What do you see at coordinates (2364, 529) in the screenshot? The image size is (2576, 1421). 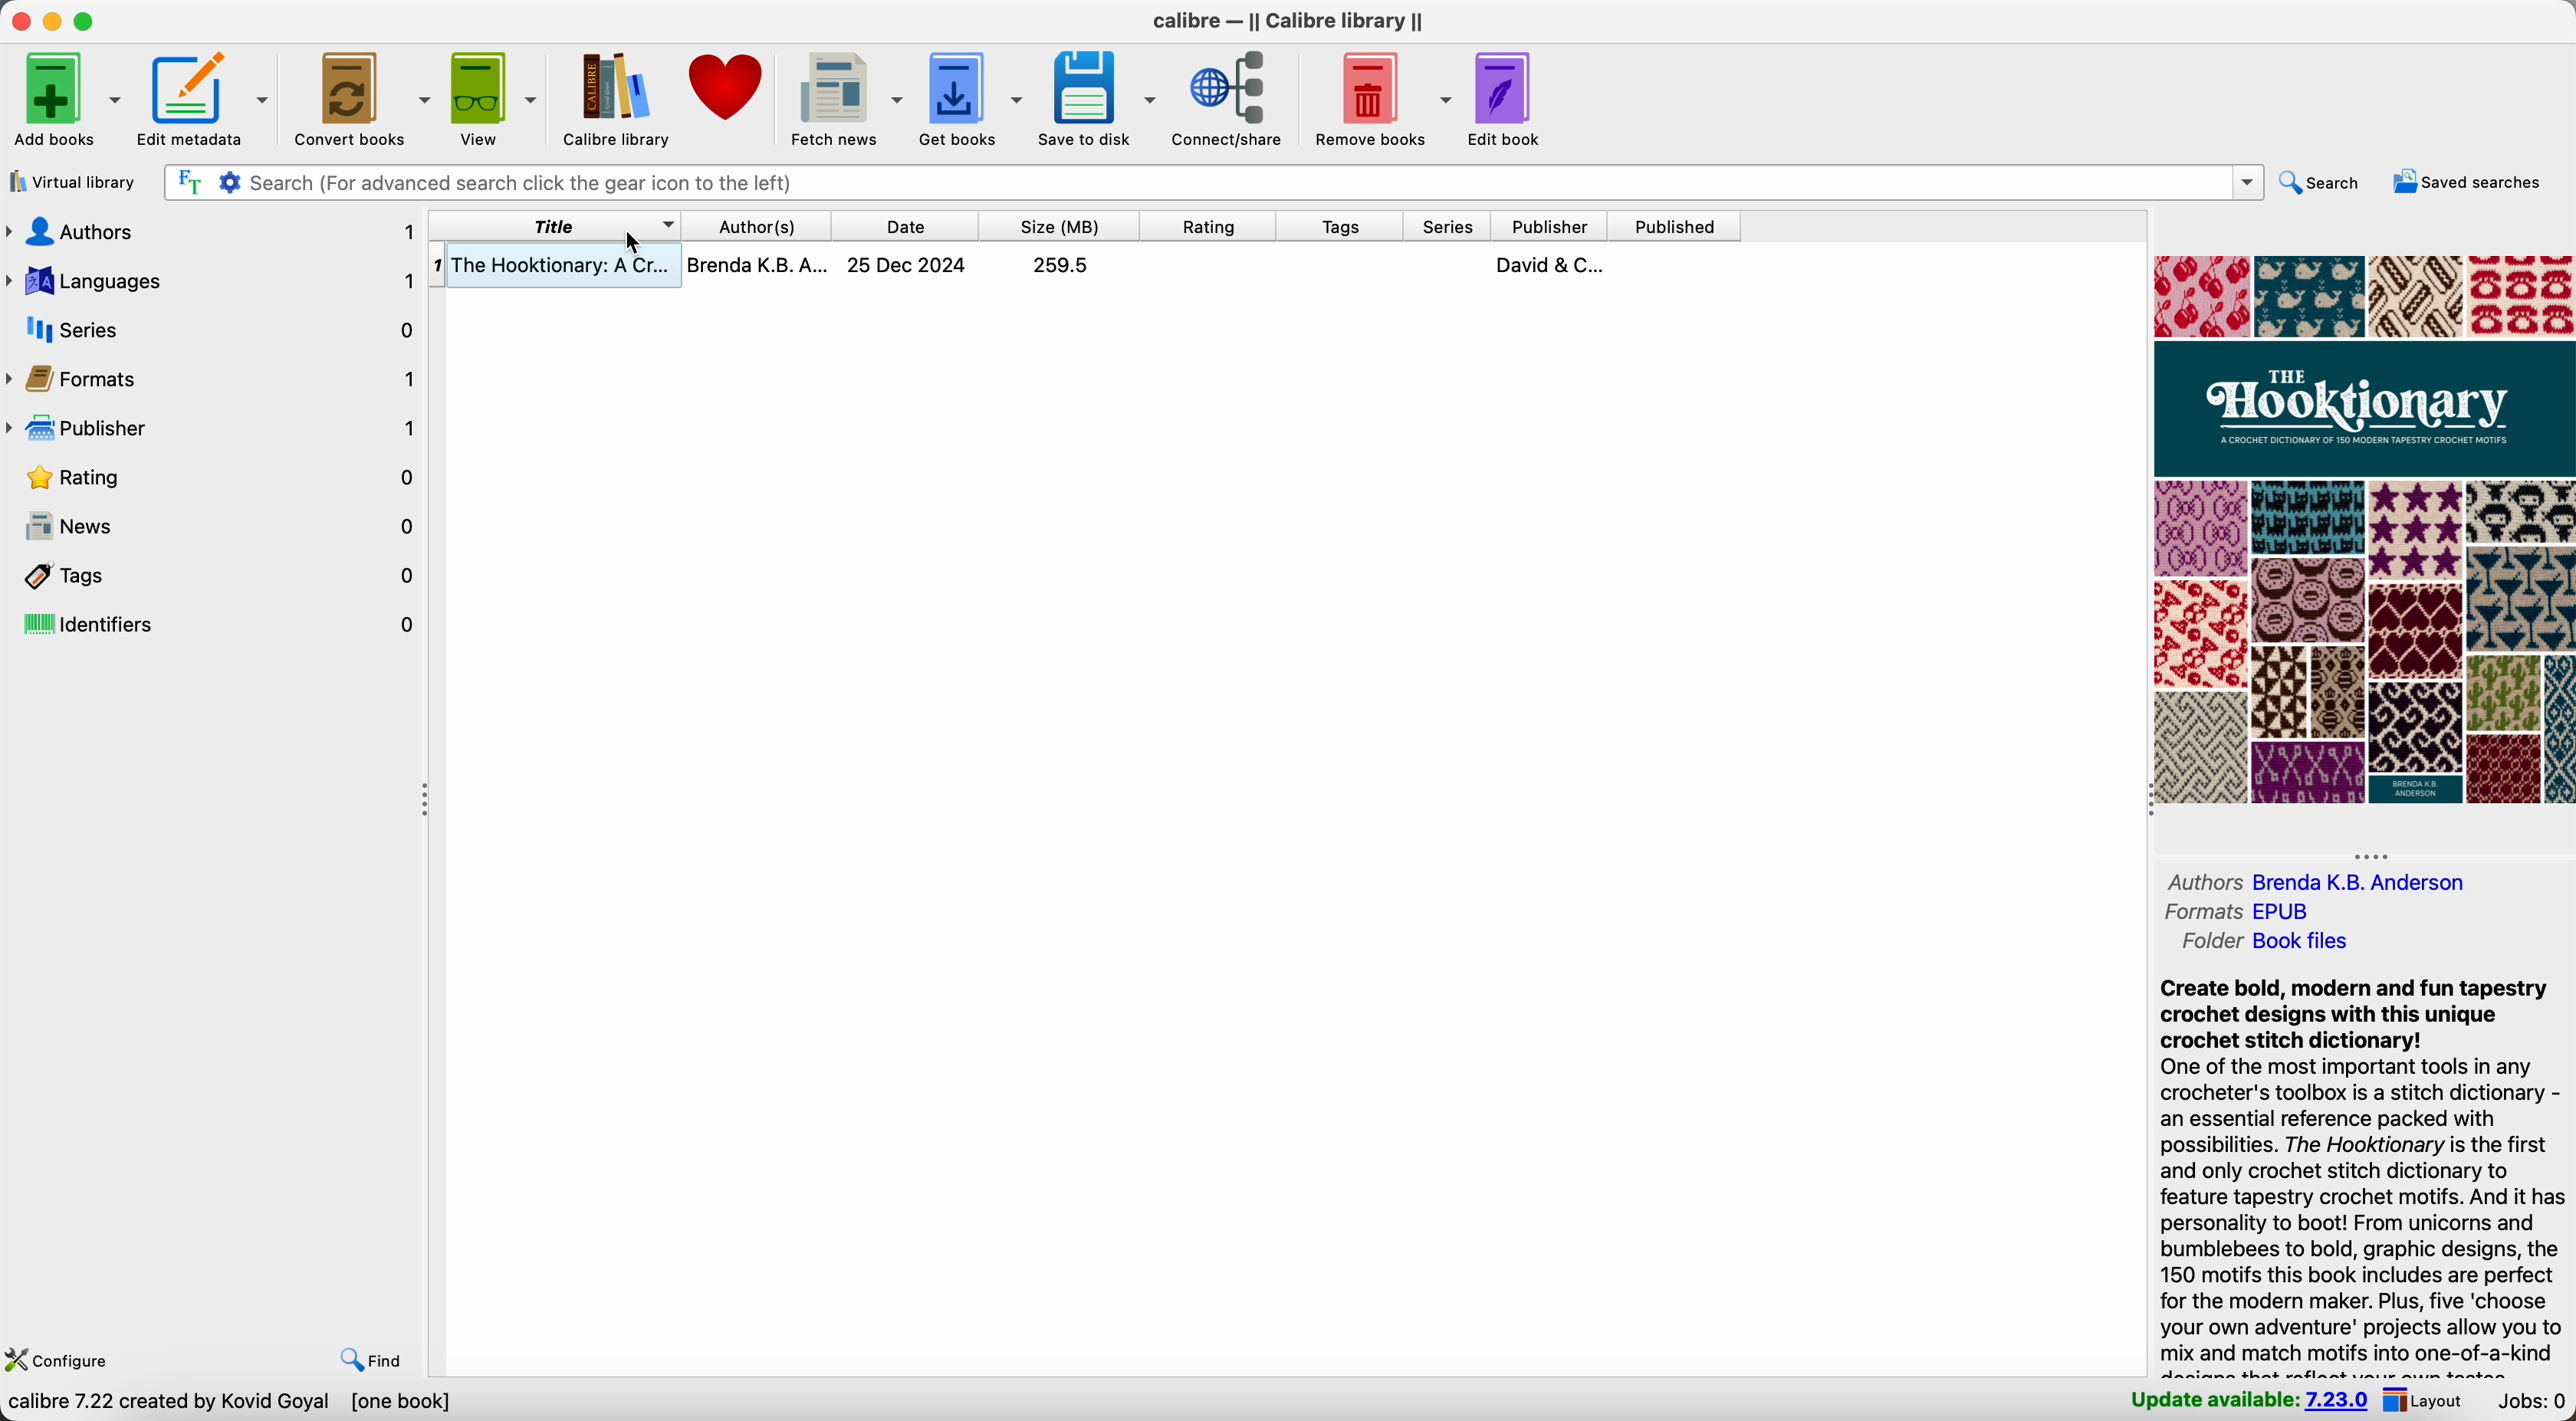 I see `book cover preview` at bounding box center [2364, 529].